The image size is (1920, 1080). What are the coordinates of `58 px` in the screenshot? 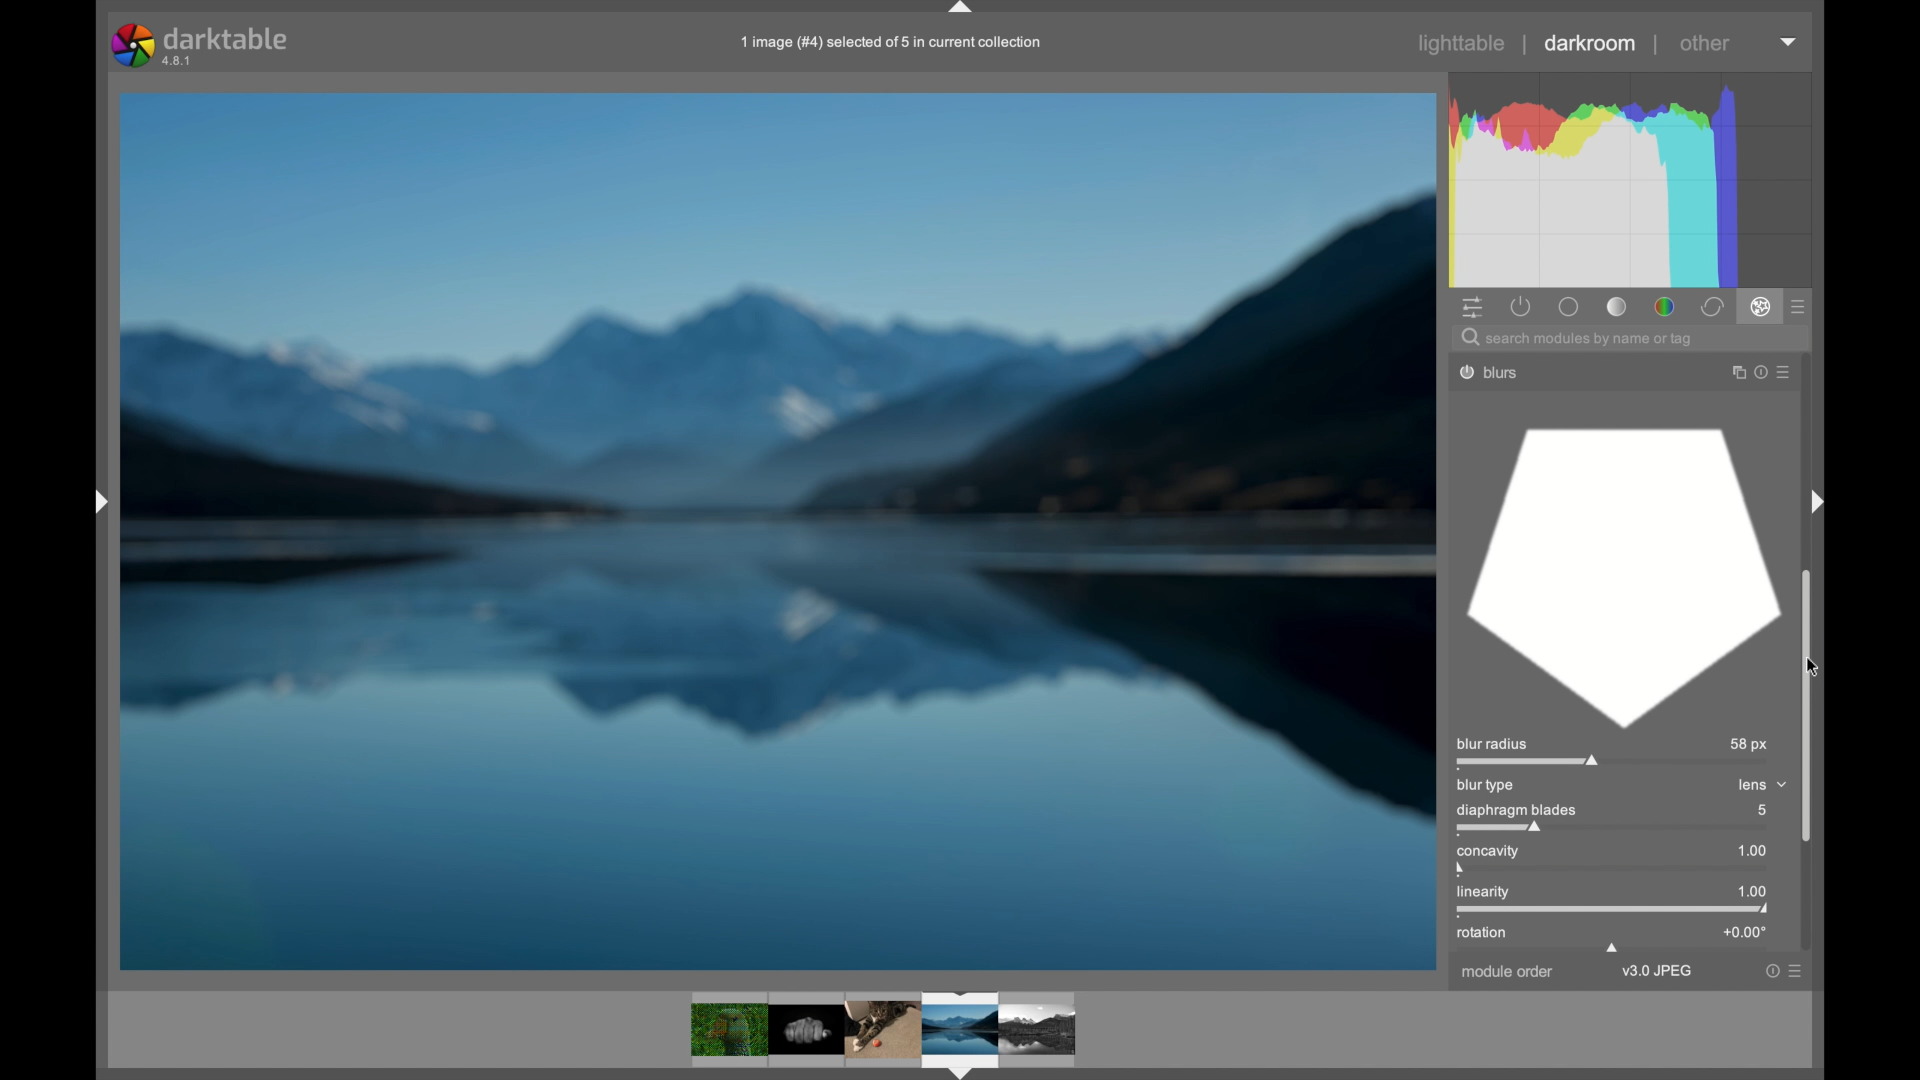 It's located at (1752, 742).